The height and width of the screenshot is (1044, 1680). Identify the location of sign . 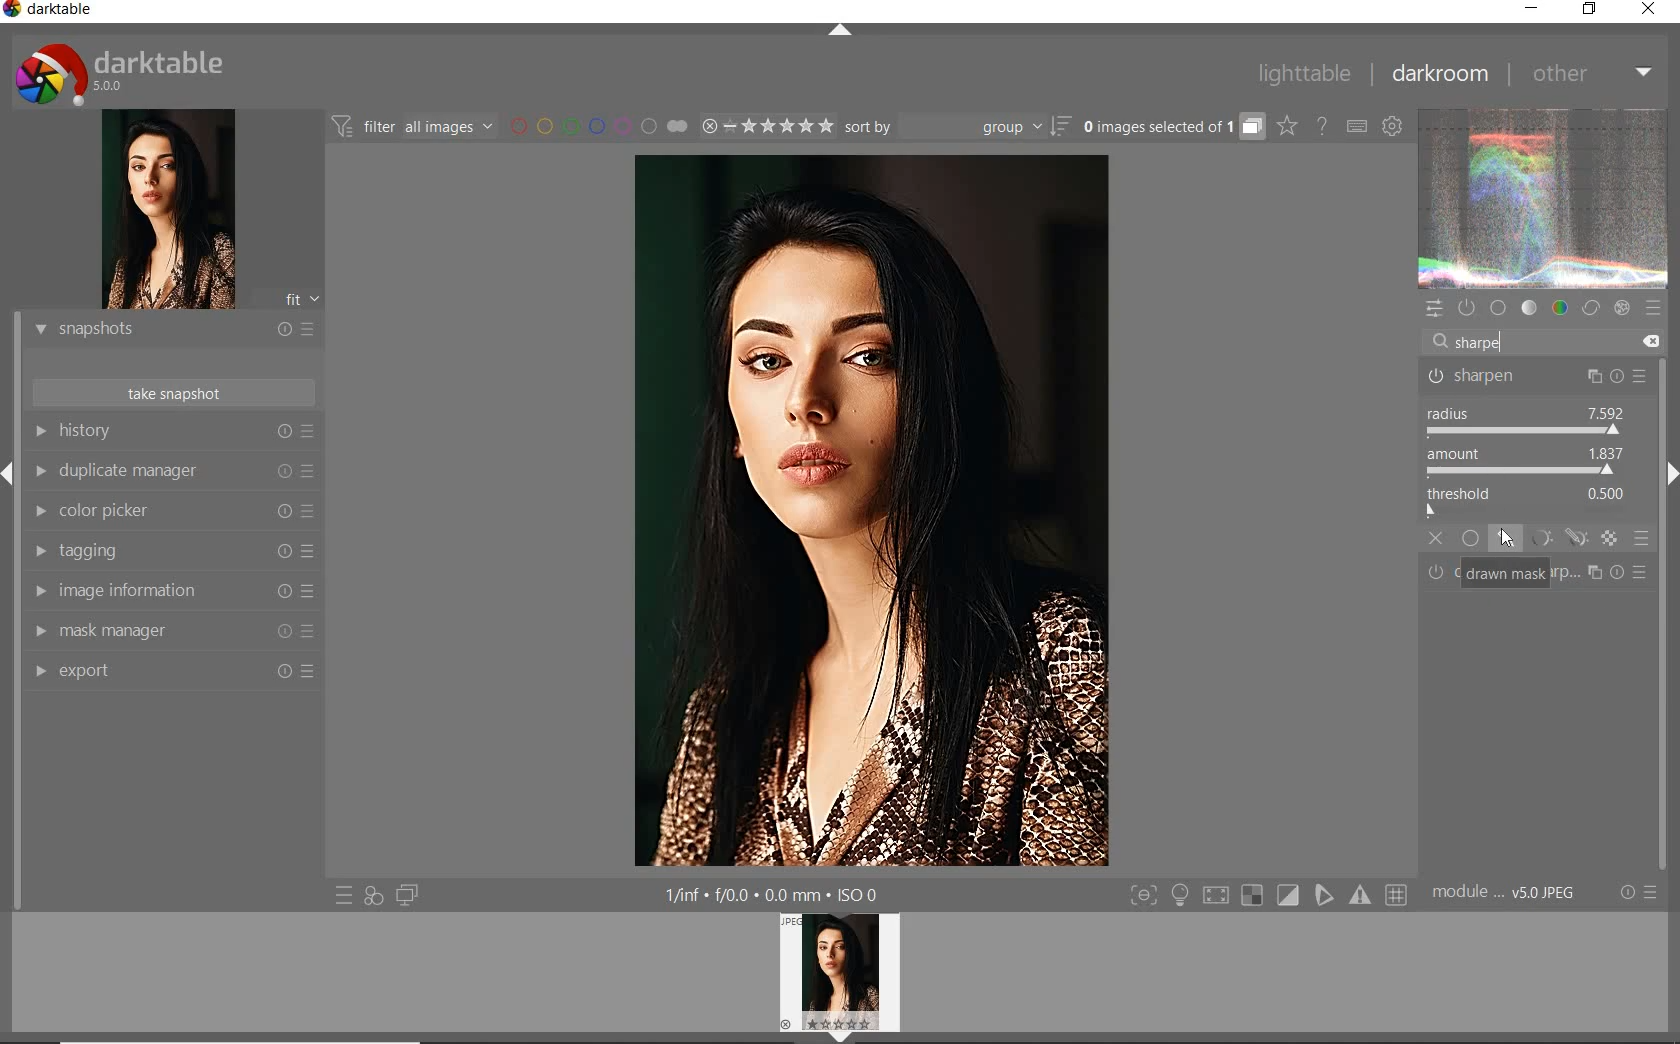
(1253, 897).